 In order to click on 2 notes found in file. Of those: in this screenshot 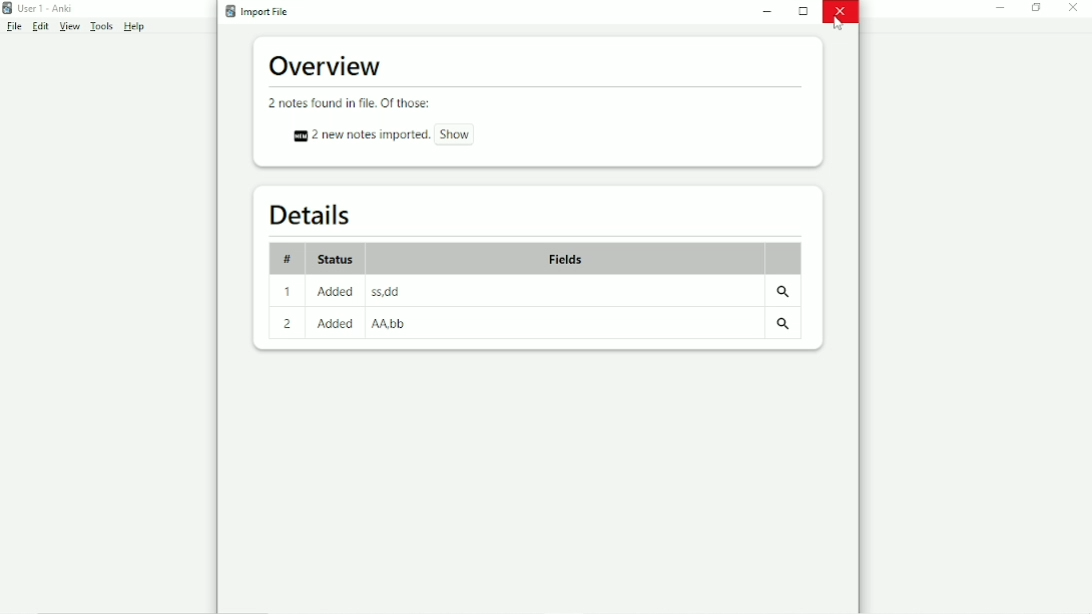, I will do `click(350, 103)`.